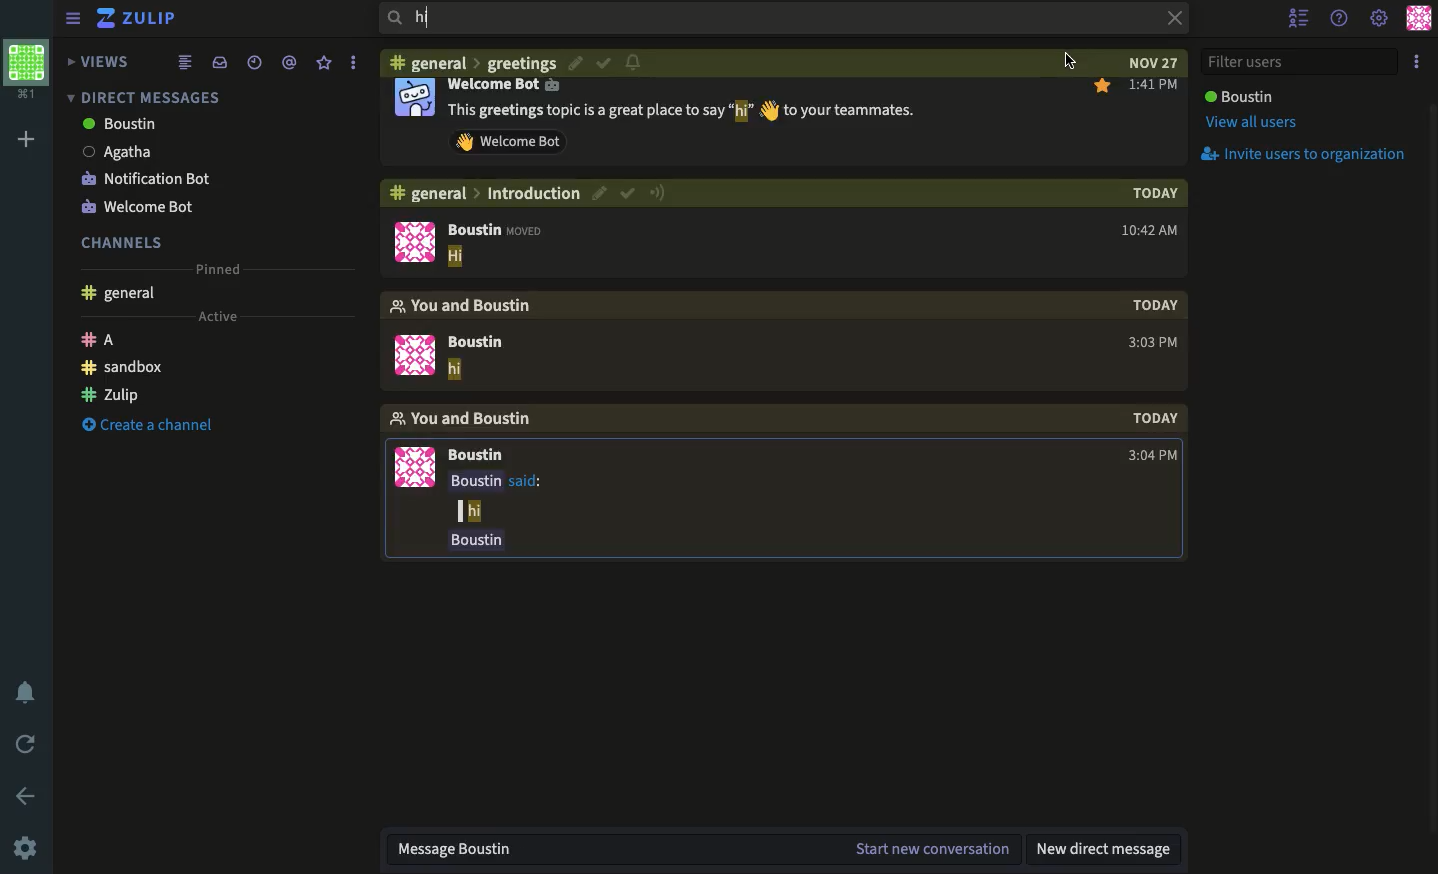 Image resolution: width=1438 pixels, height=874 pixels. Describe the element at coordinates (1108, 852) in the screenshot. I see `New DM` at that location.